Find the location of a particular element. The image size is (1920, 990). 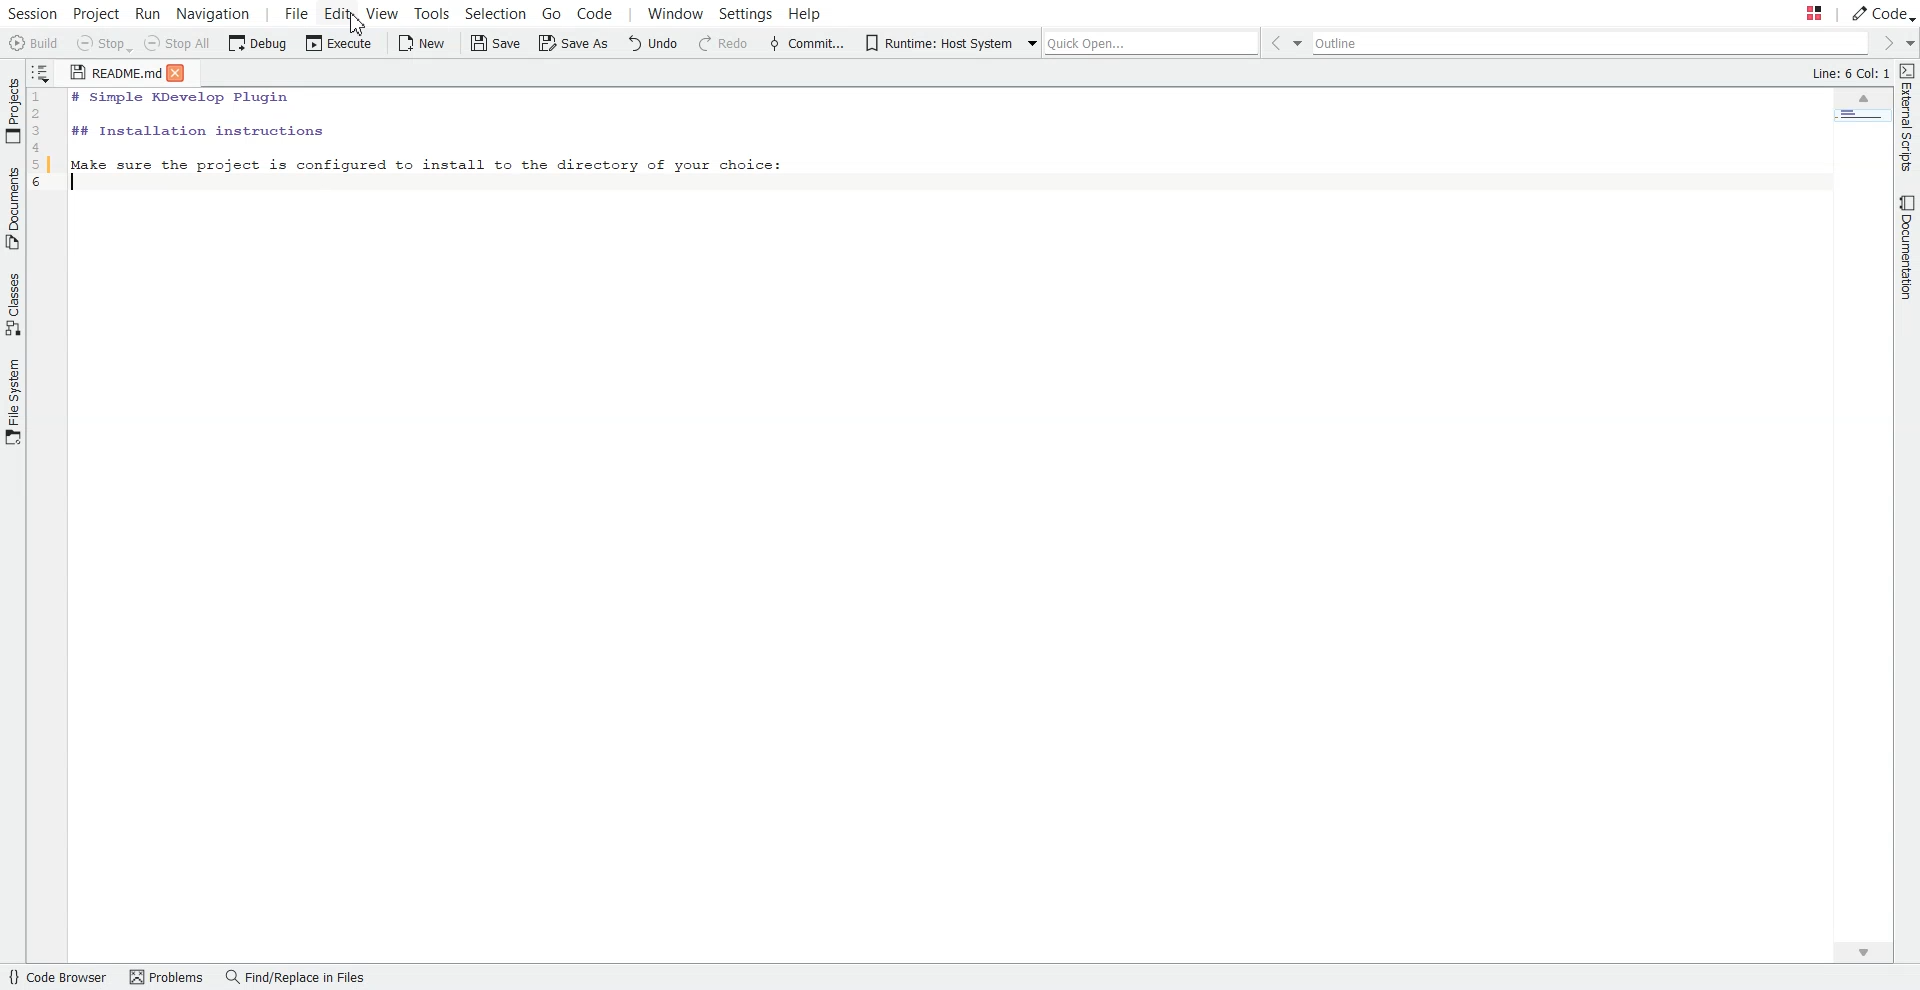

Find/Replace in Files is located at coordinates (294, 978).